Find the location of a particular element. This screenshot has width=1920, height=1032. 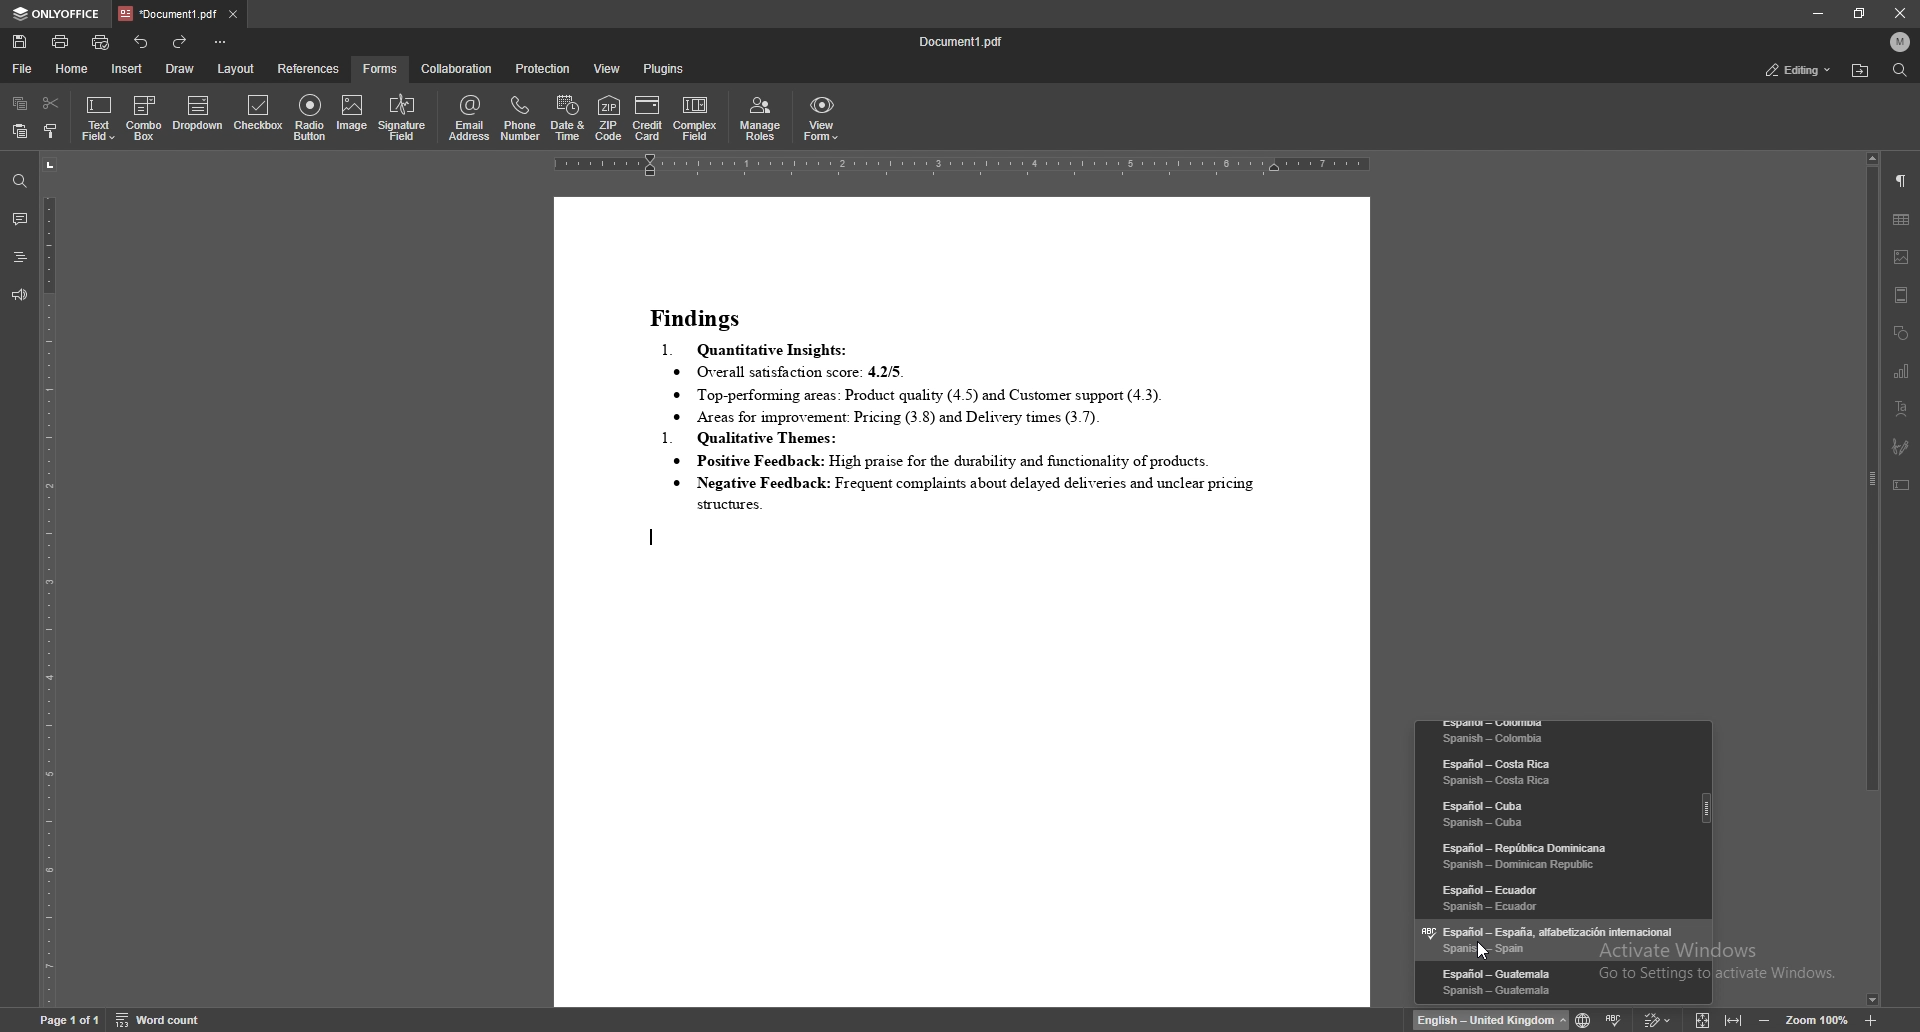

file is located at coordinates (23, 68).